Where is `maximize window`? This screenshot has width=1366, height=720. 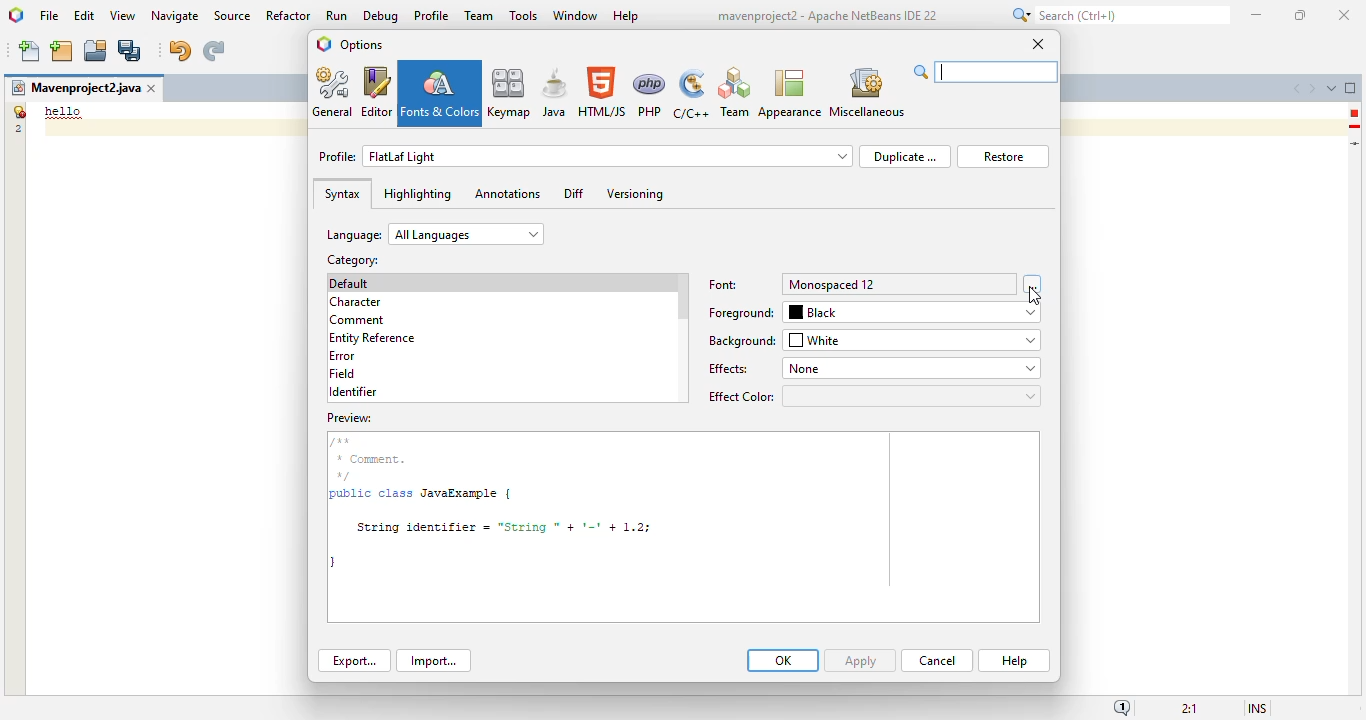
maximize window is located at coordinates (1351, 87).